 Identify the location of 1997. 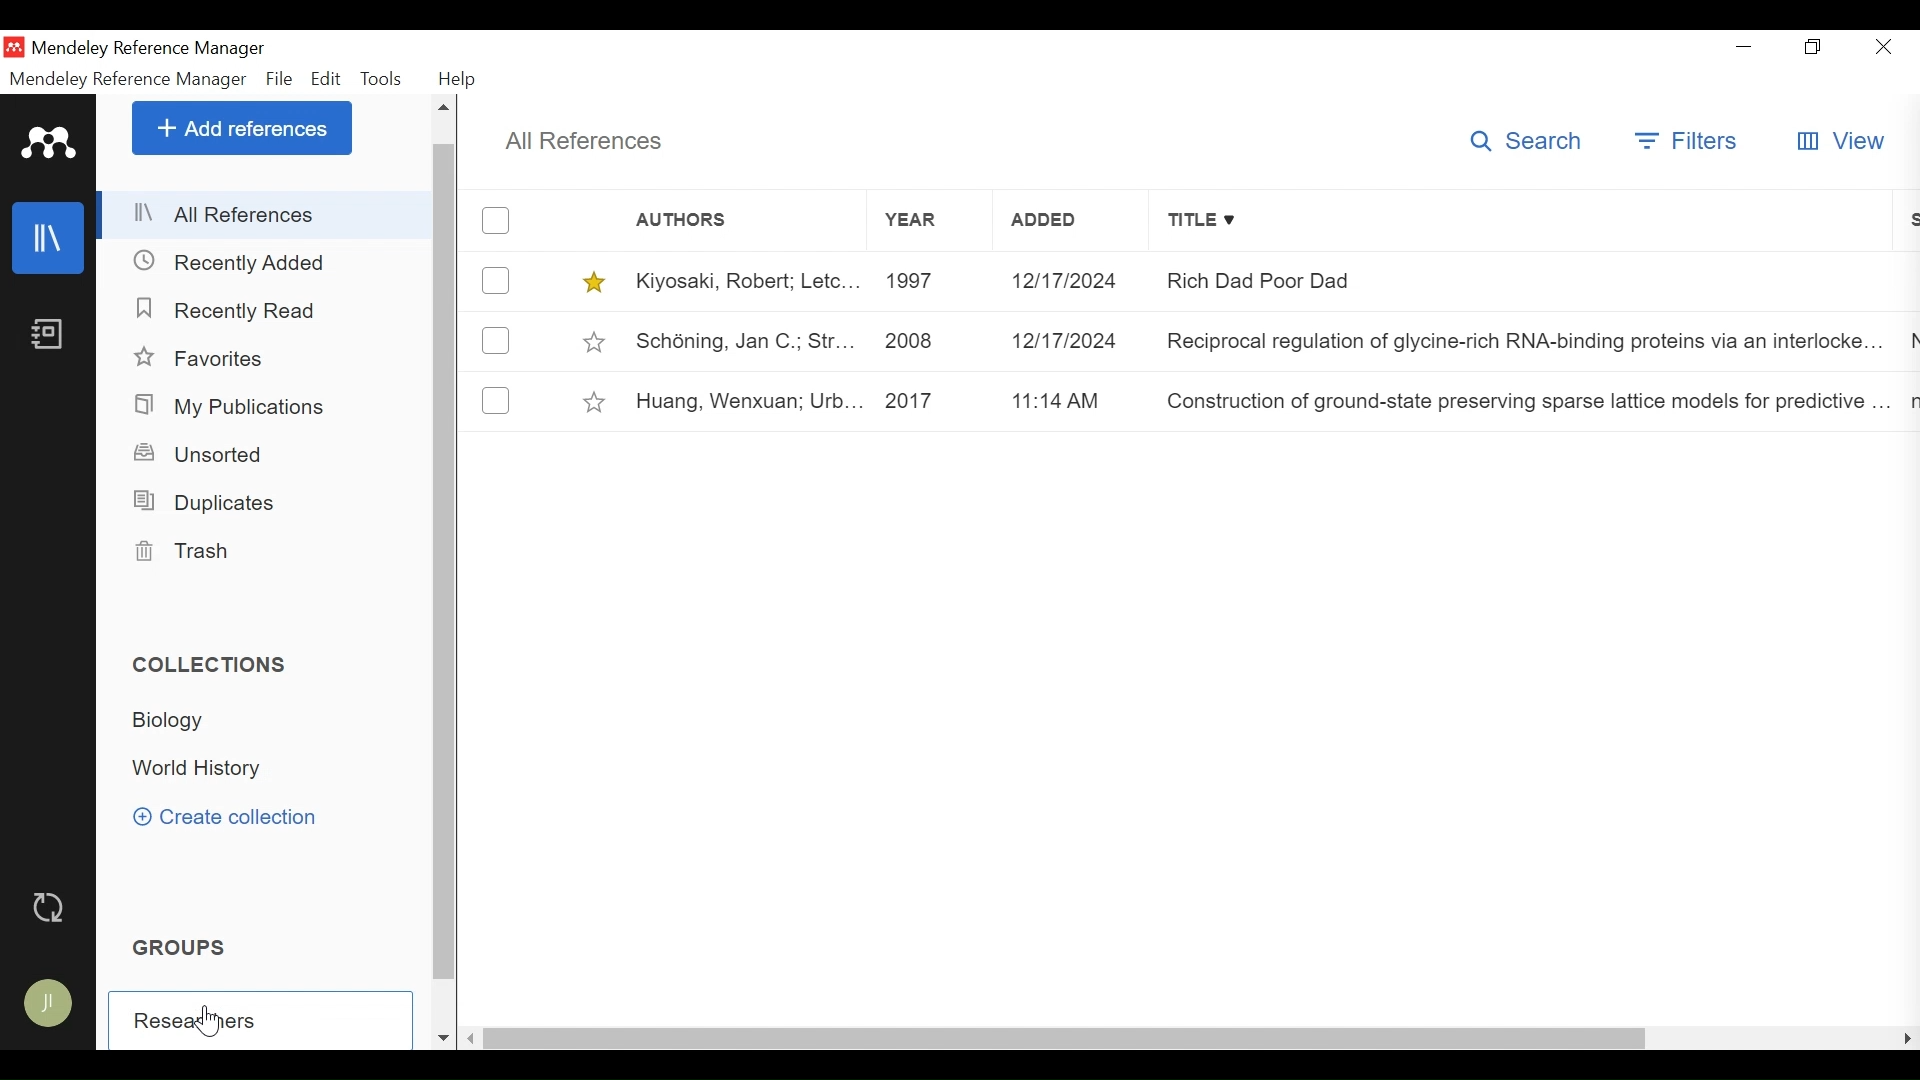
(928, 282).